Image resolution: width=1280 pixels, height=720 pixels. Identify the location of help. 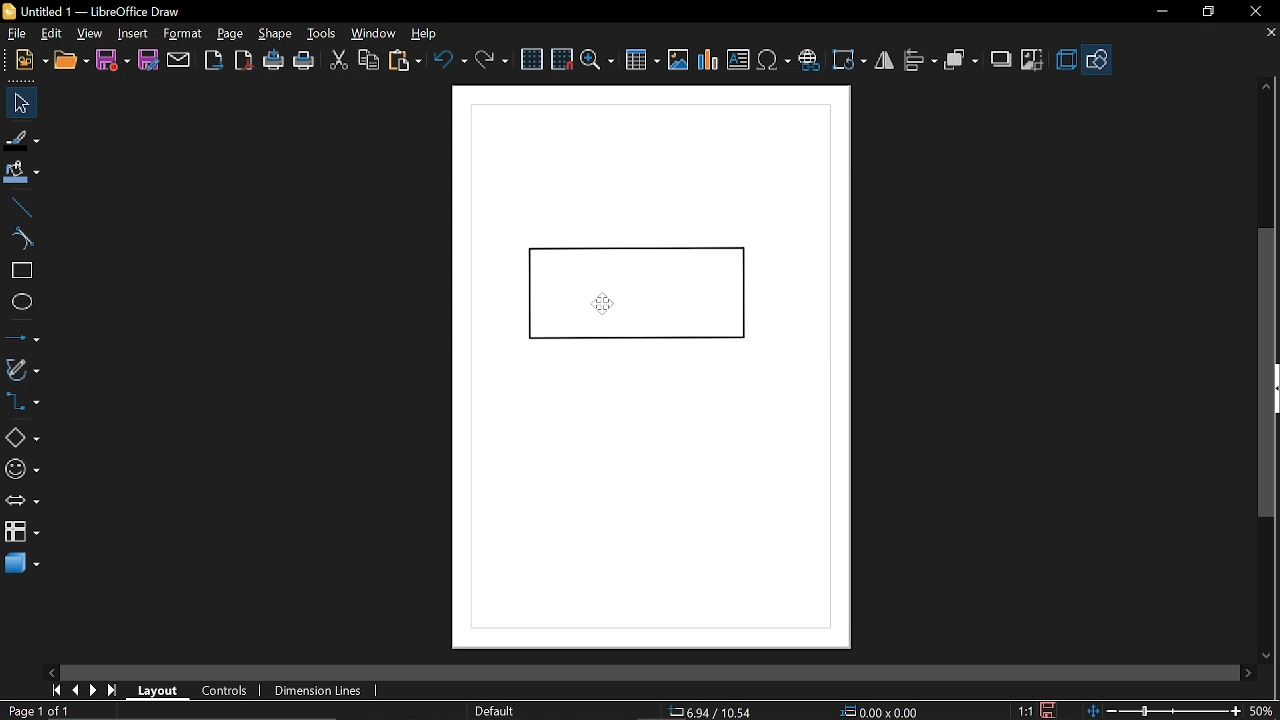
(424, 33).